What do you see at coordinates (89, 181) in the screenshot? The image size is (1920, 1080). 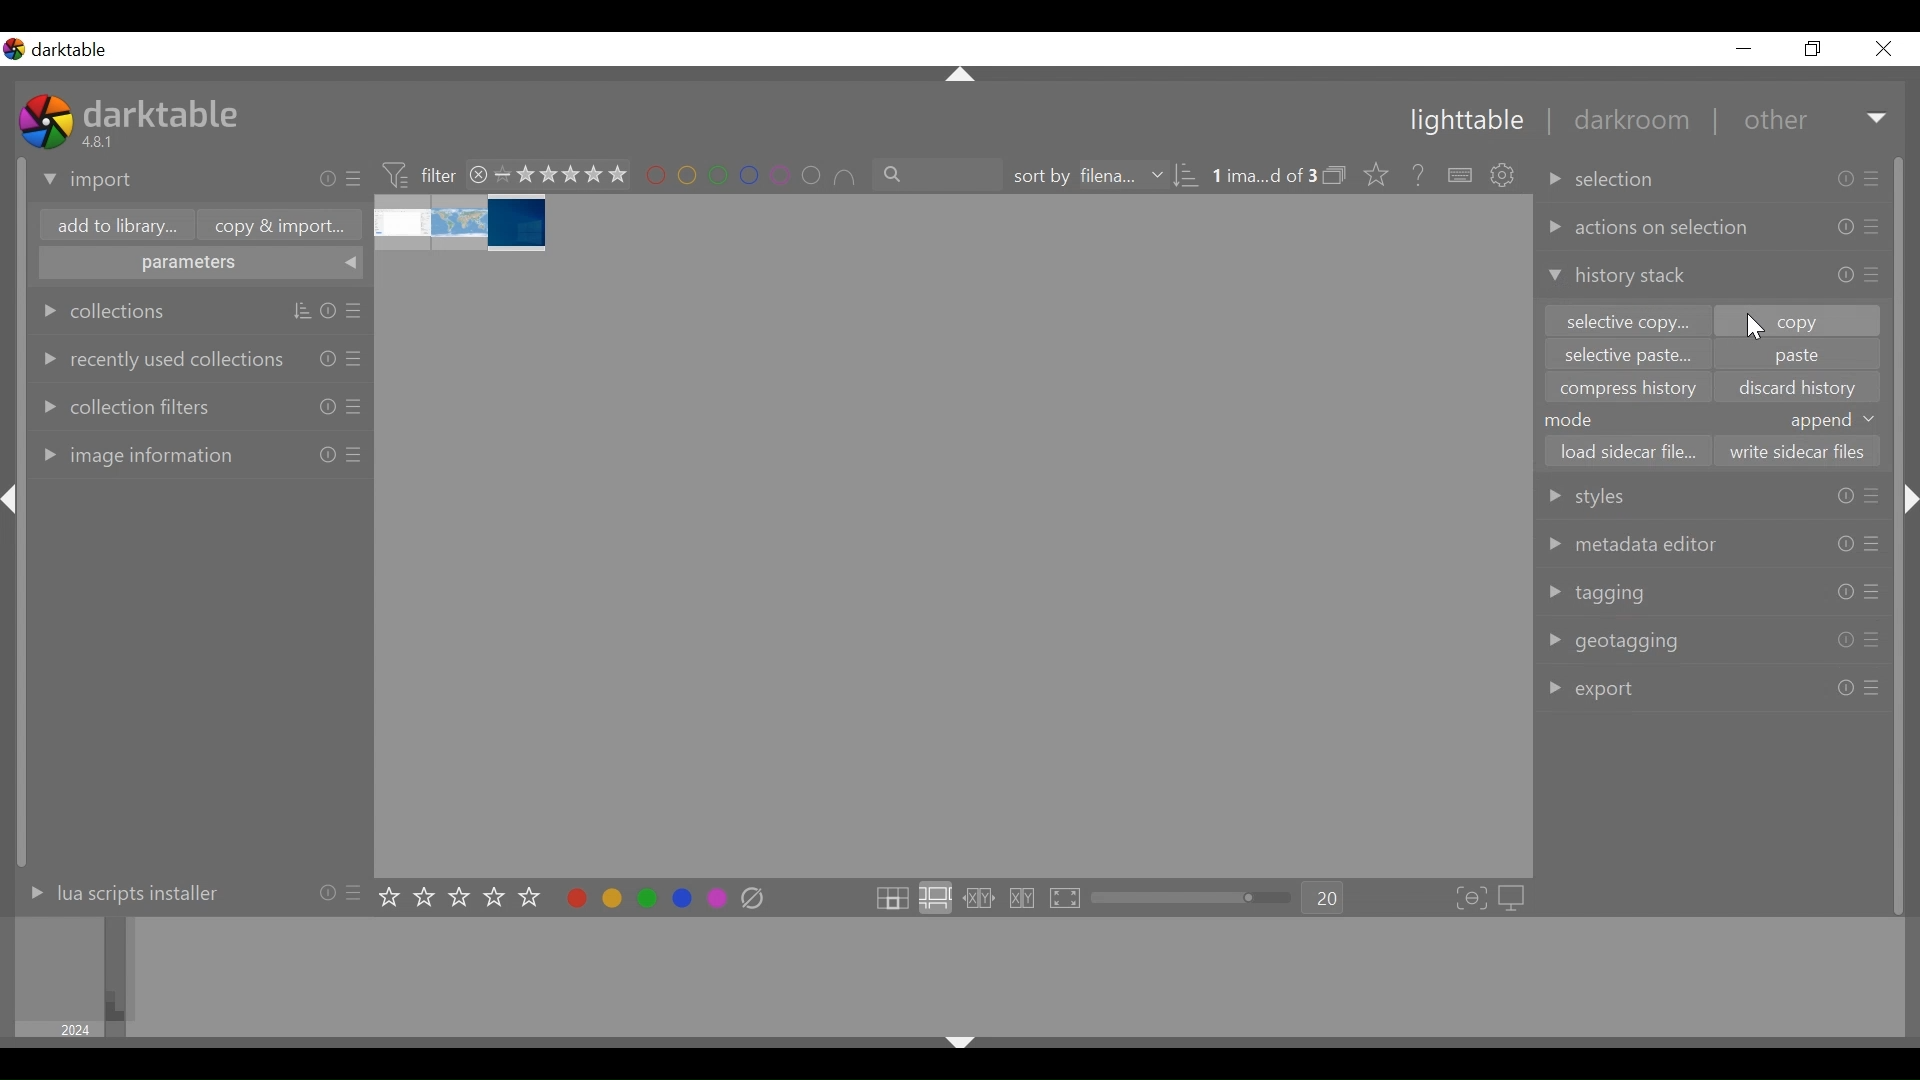 I see `import` at bounding box center [89, 181].